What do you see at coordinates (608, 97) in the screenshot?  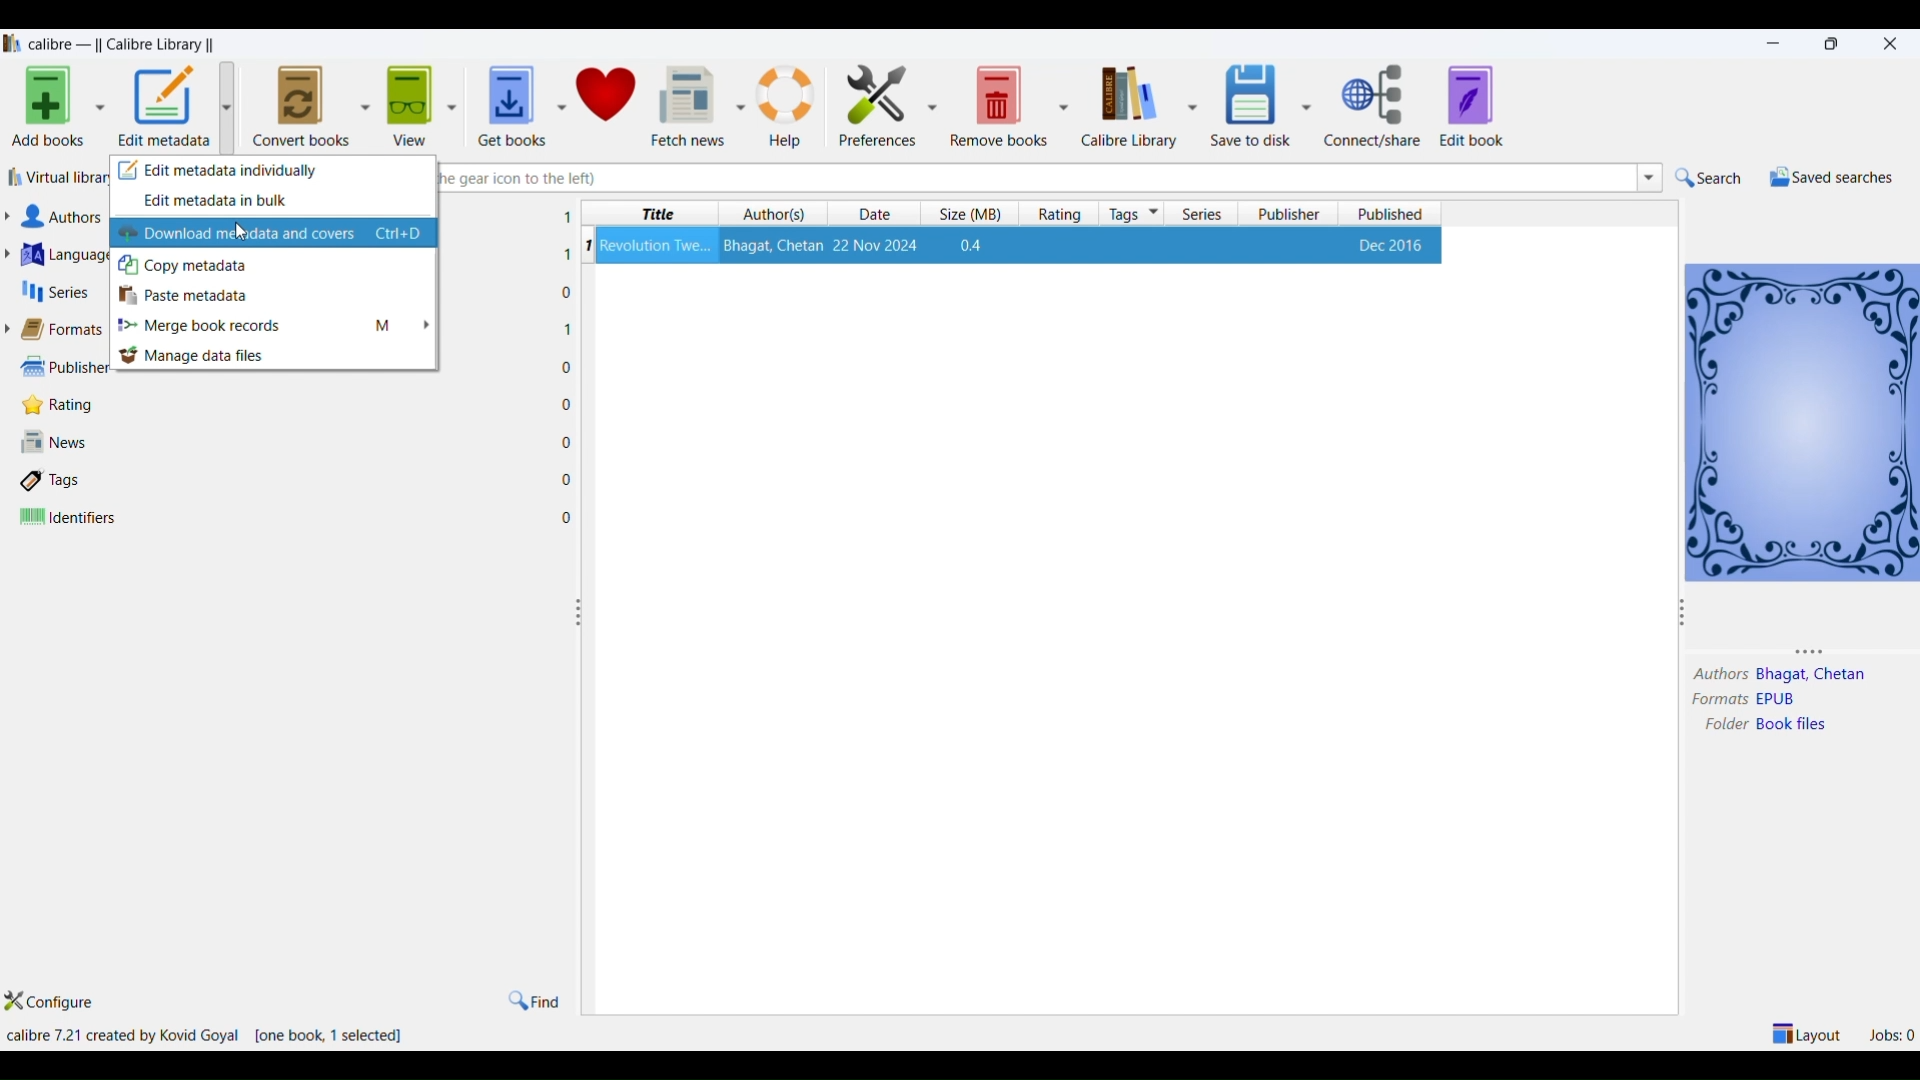 I see `donate to calibre` at bounding box center [608, 97].